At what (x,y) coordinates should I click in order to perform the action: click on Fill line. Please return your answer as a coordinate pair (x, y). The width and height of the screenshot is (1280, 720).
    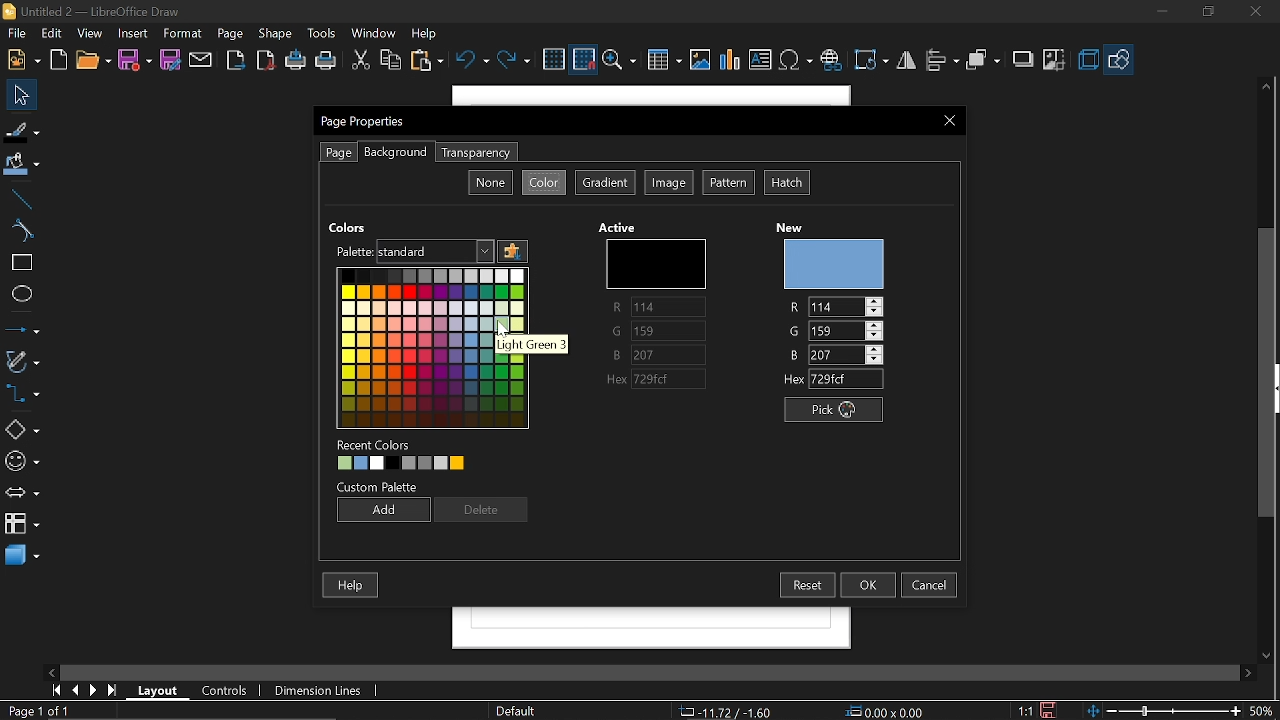
    Looking at the image, I should click on (22, 130).